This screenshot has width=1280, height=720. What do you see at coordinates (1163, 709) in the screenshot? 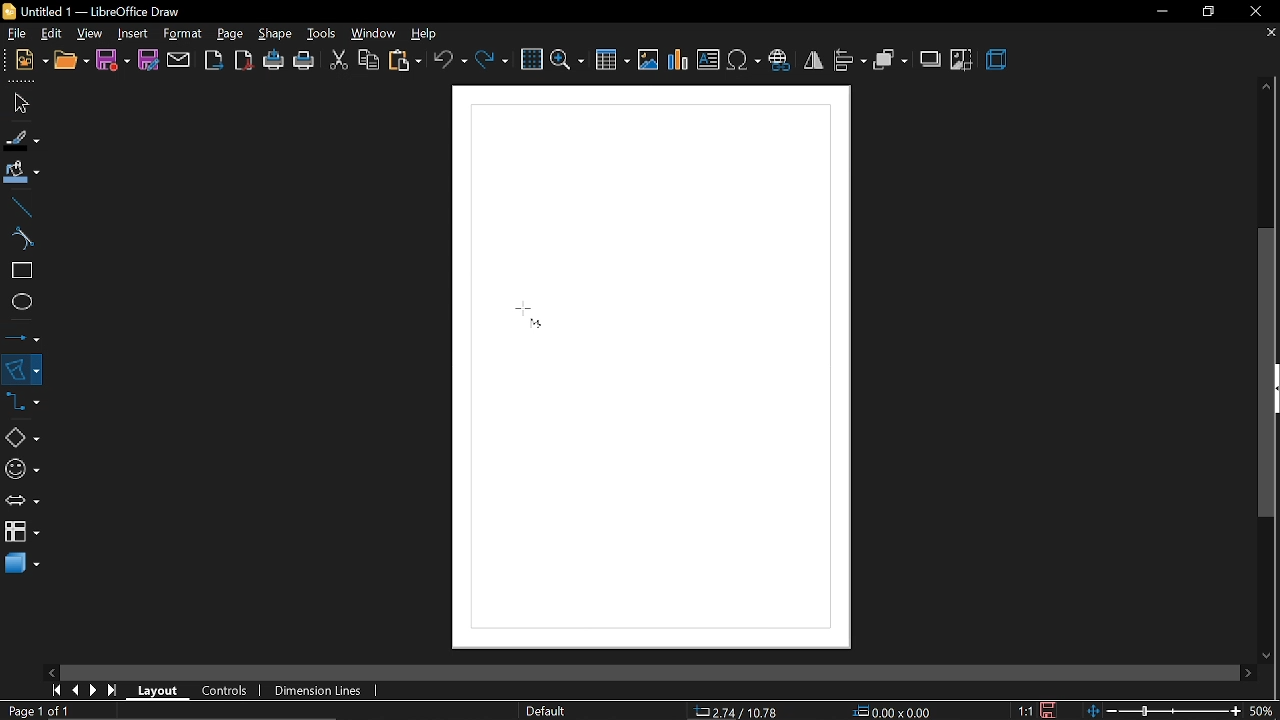
I see `change zoom` at bounding box center [1163, 709].